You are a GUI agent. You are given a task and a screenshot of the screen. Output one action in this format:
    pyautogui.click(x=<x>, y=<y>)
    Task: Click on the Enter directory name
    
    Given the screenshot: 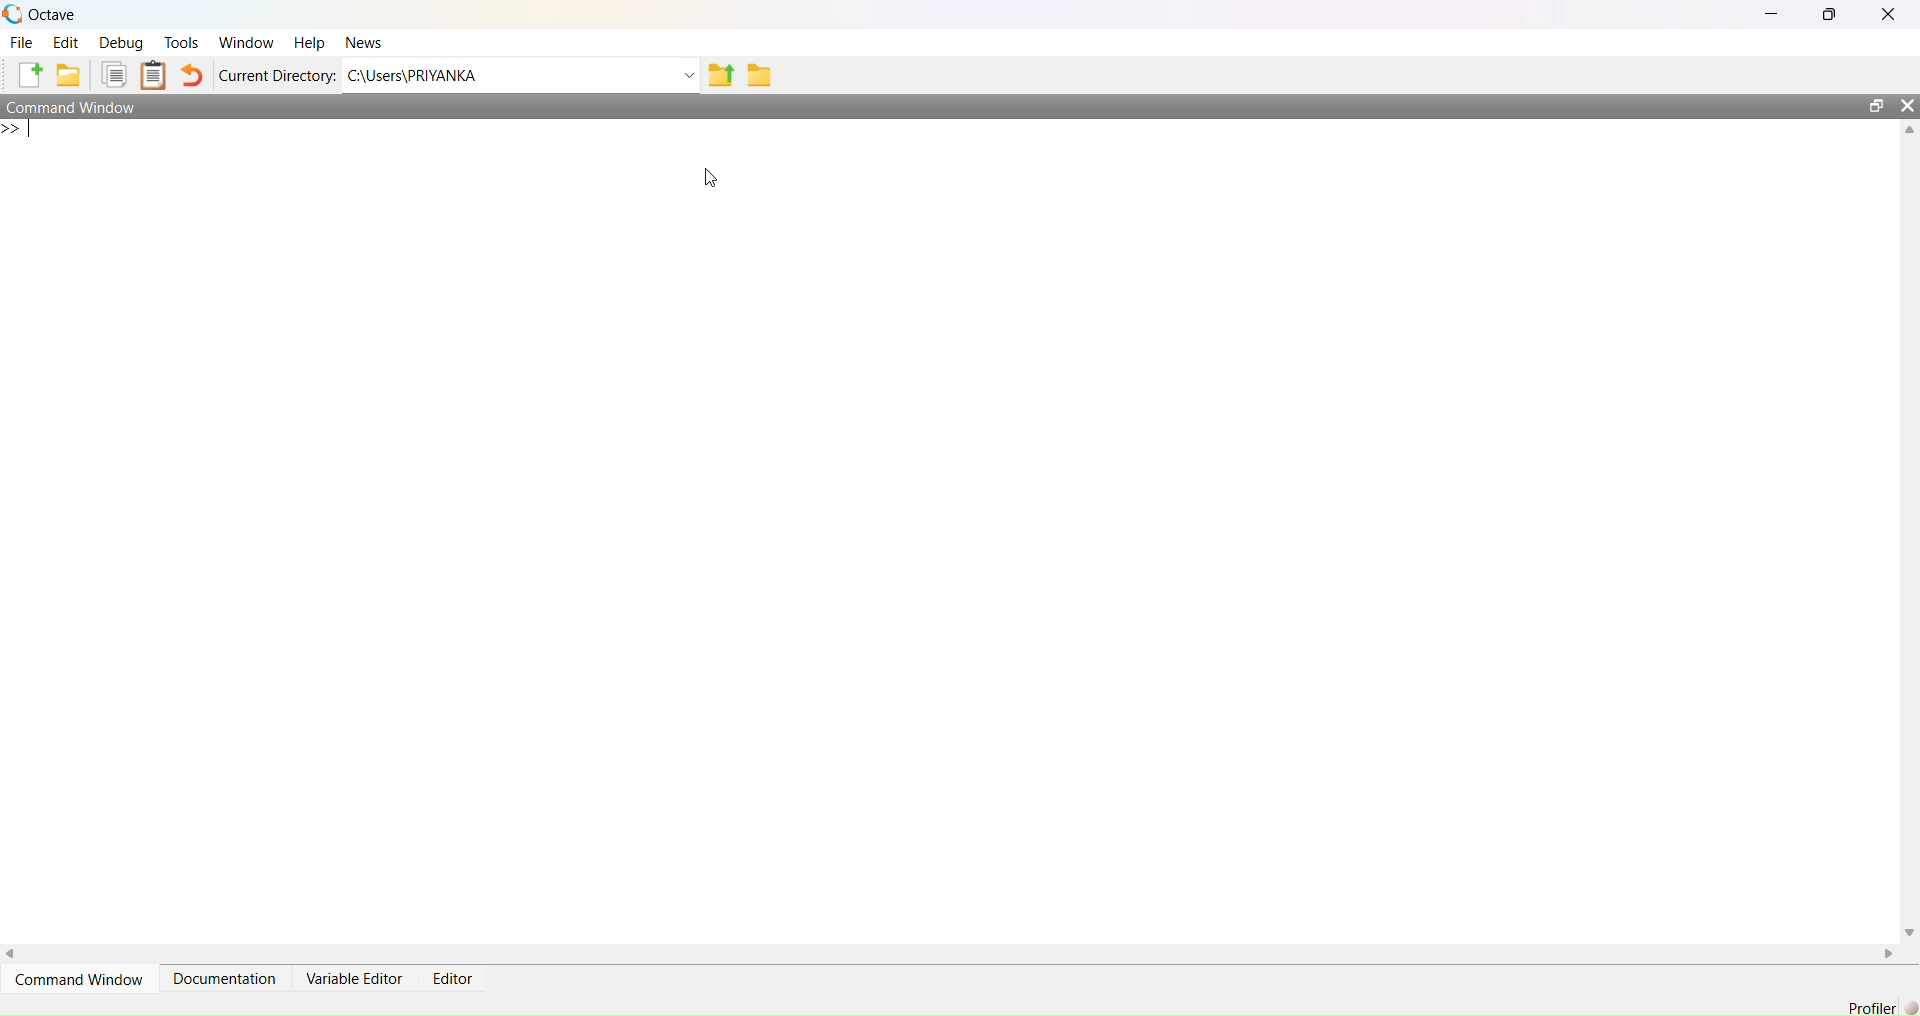 What is the action you would take?
    pyautogui.click(x=690, y=74)
    